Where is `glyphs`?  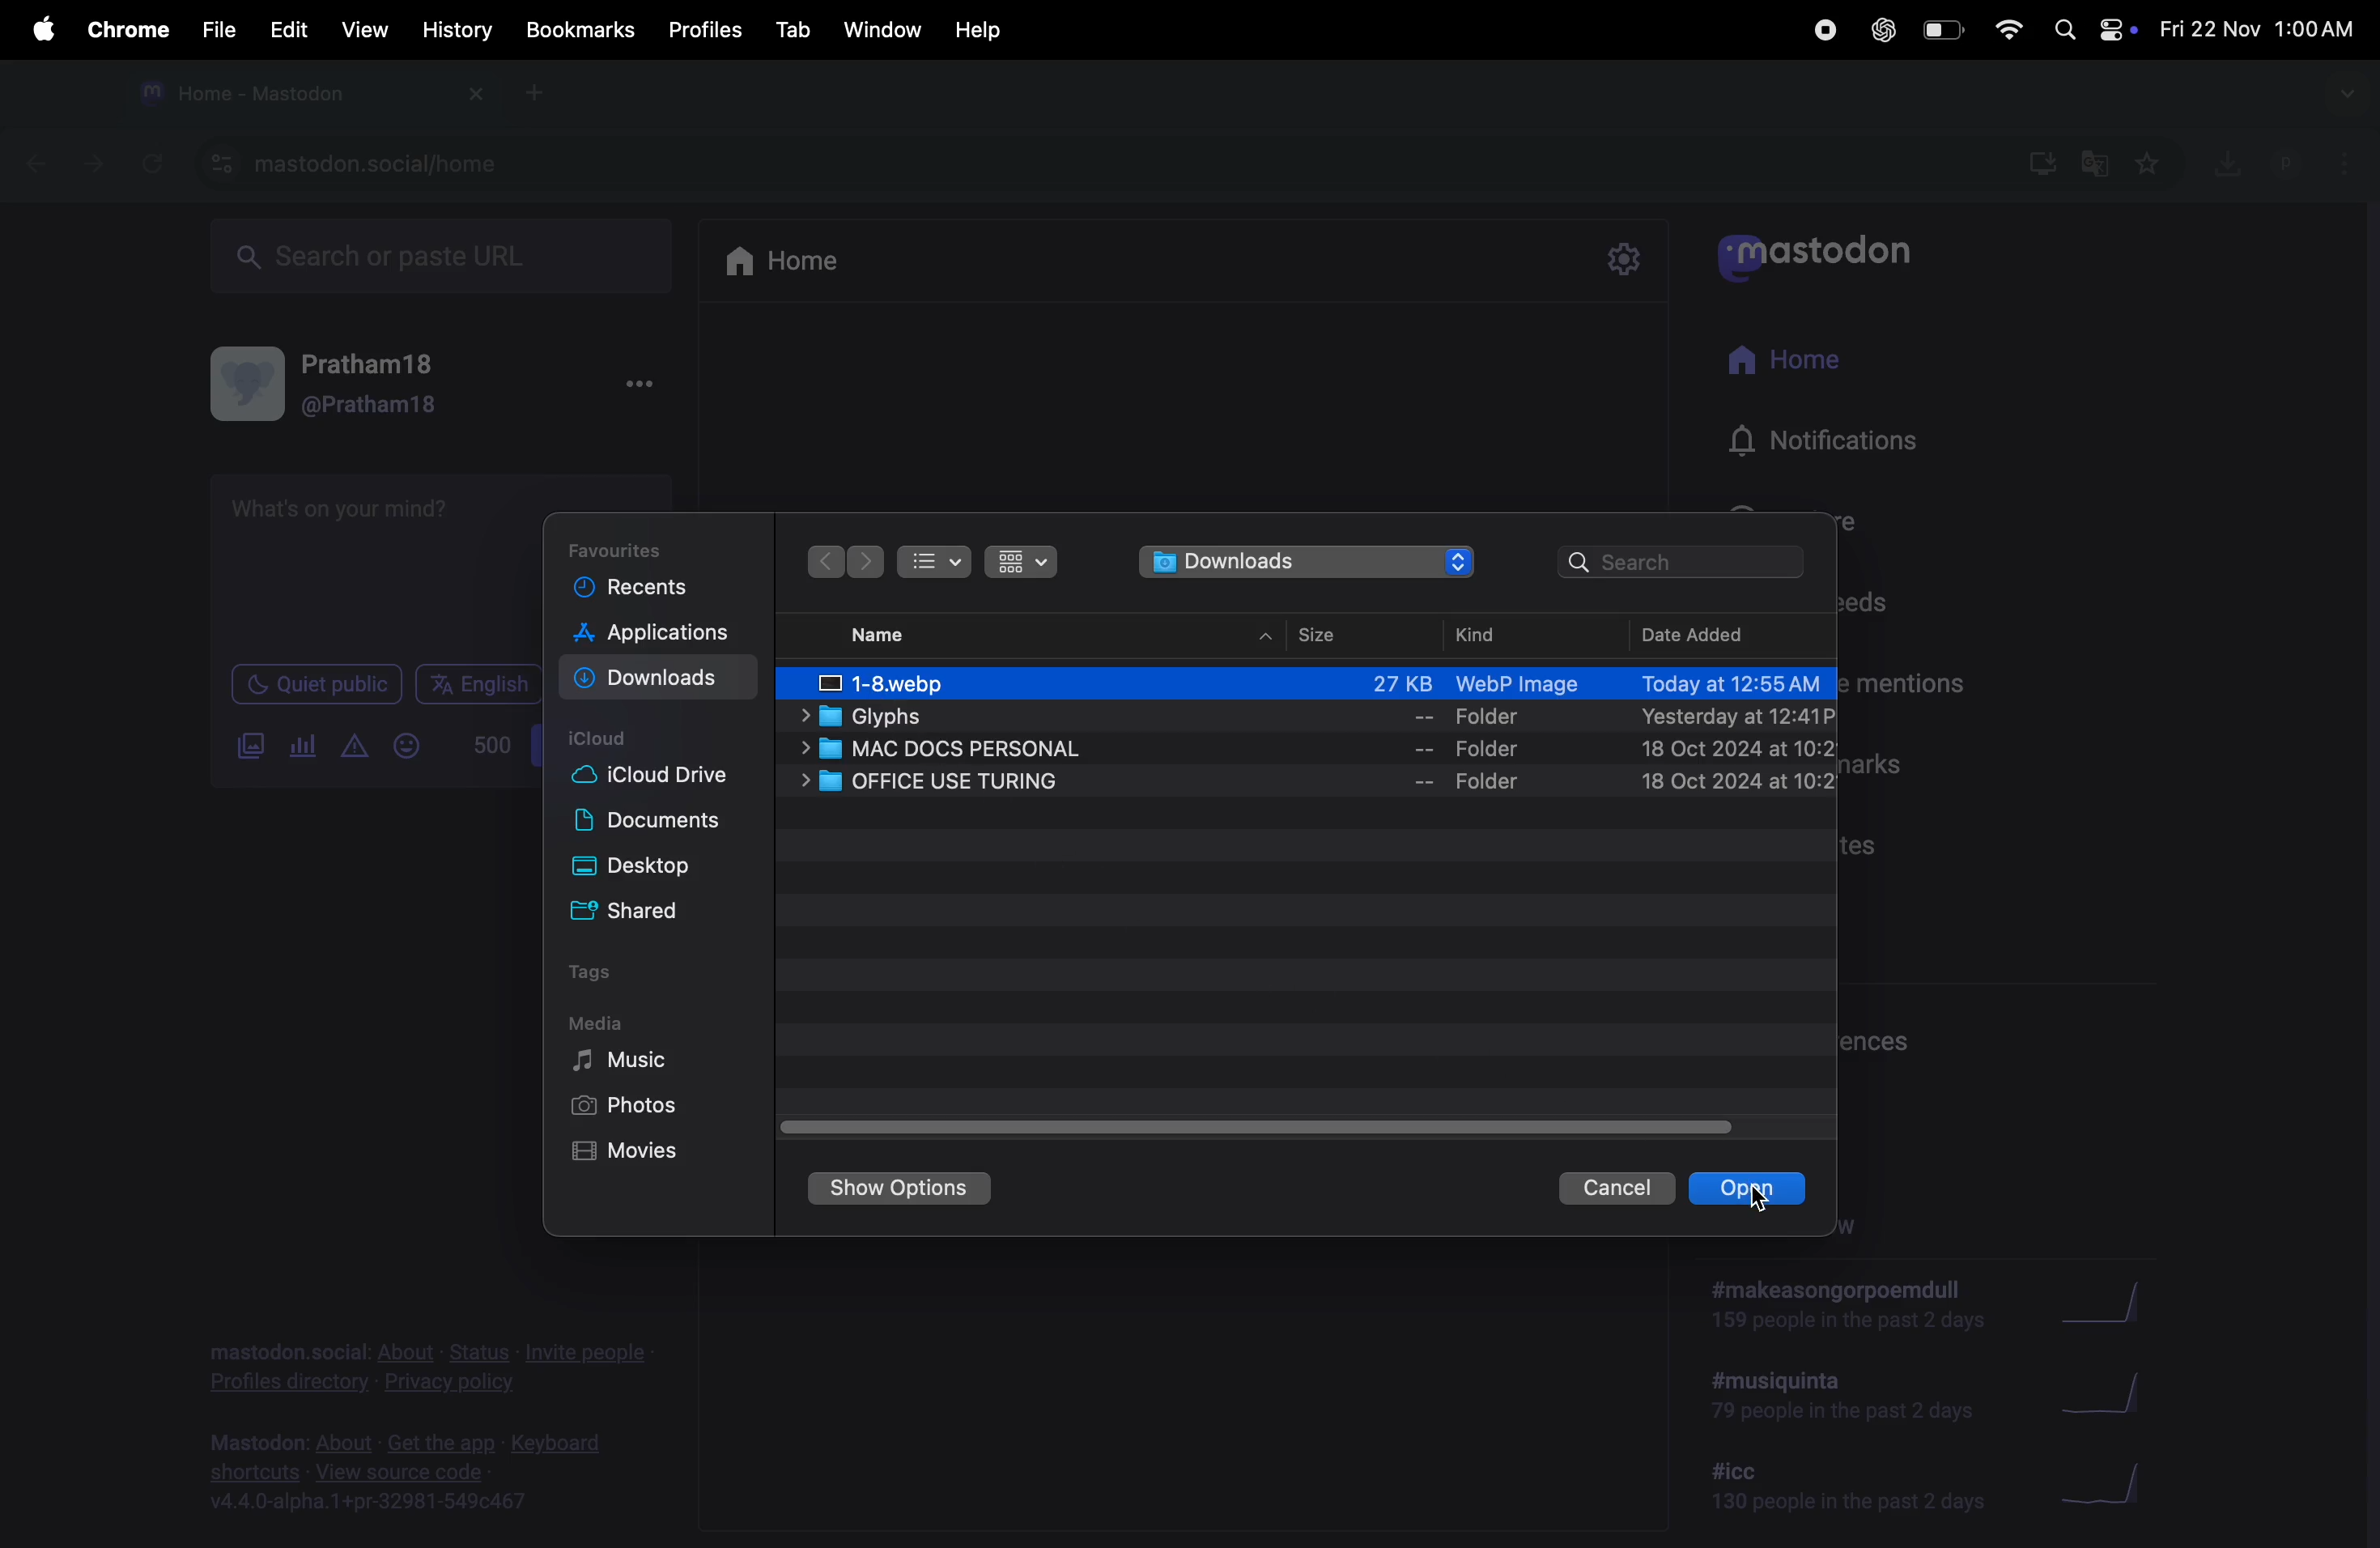 glyphs is located at coordinates (1311, 717).